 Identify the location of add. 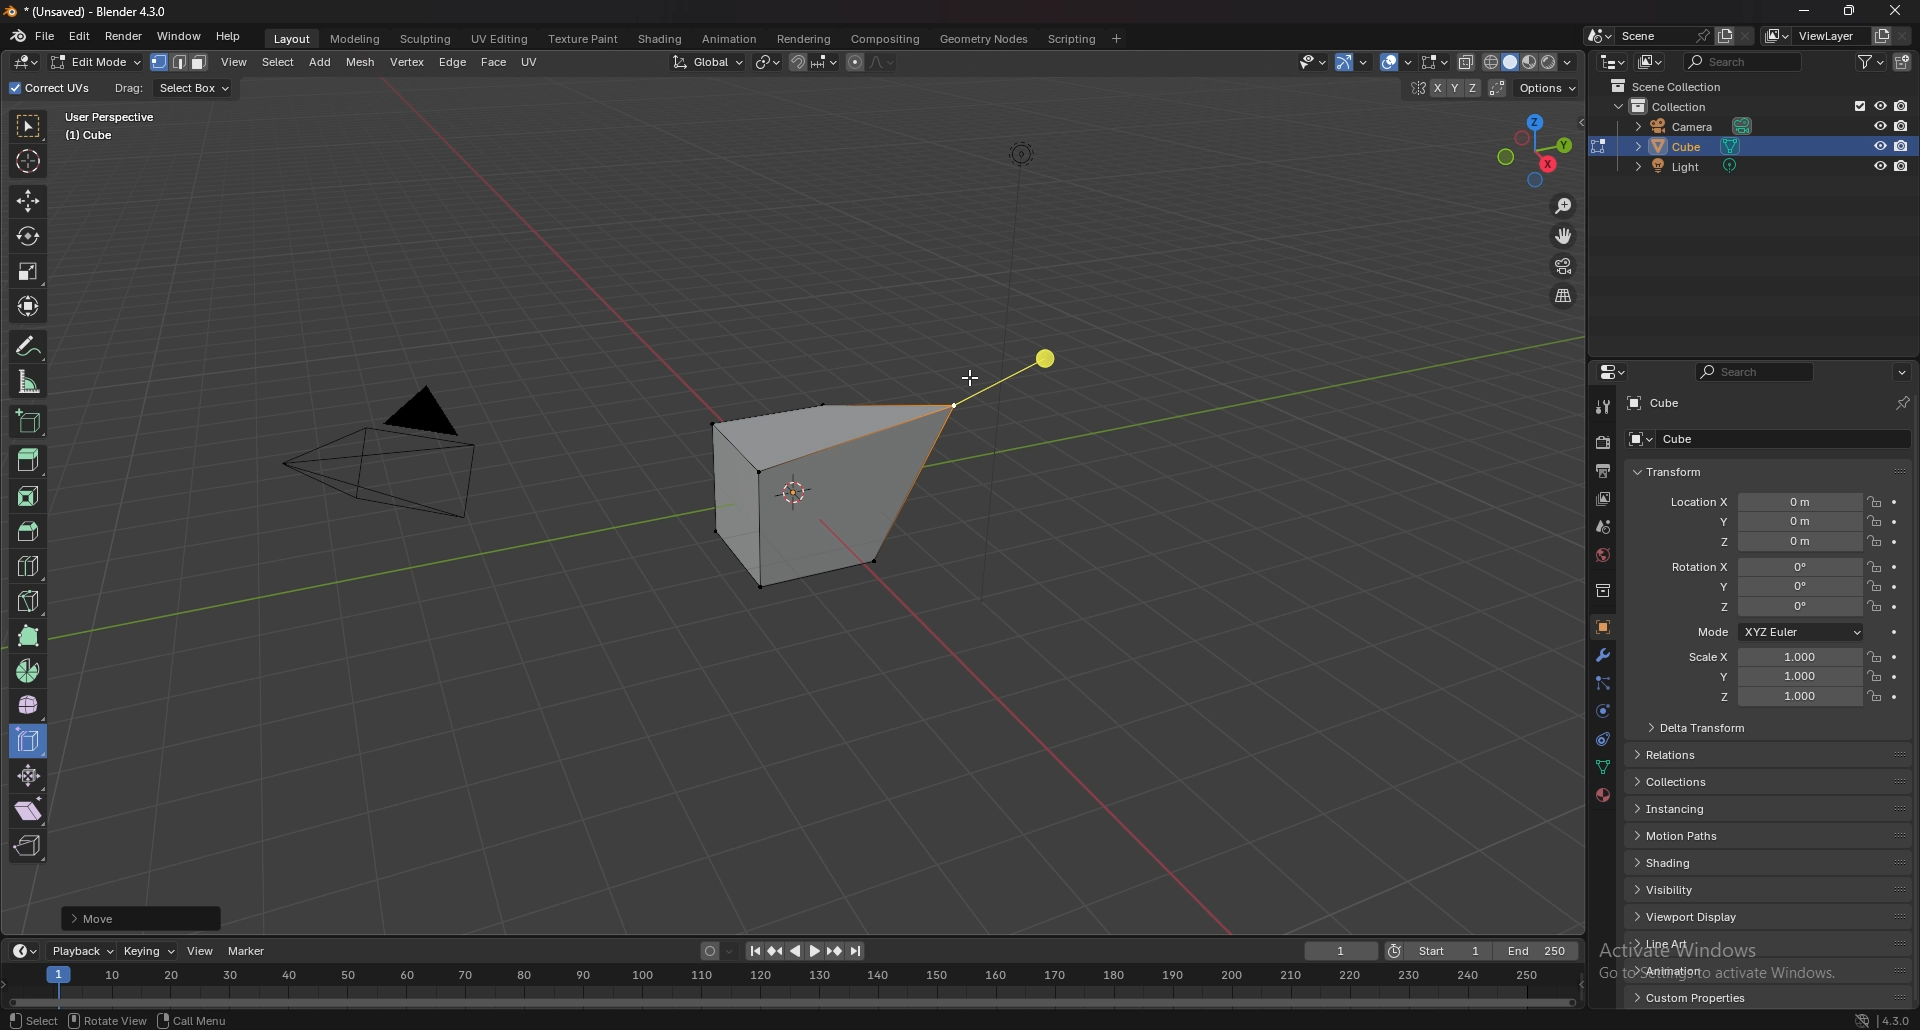
(322, 62).